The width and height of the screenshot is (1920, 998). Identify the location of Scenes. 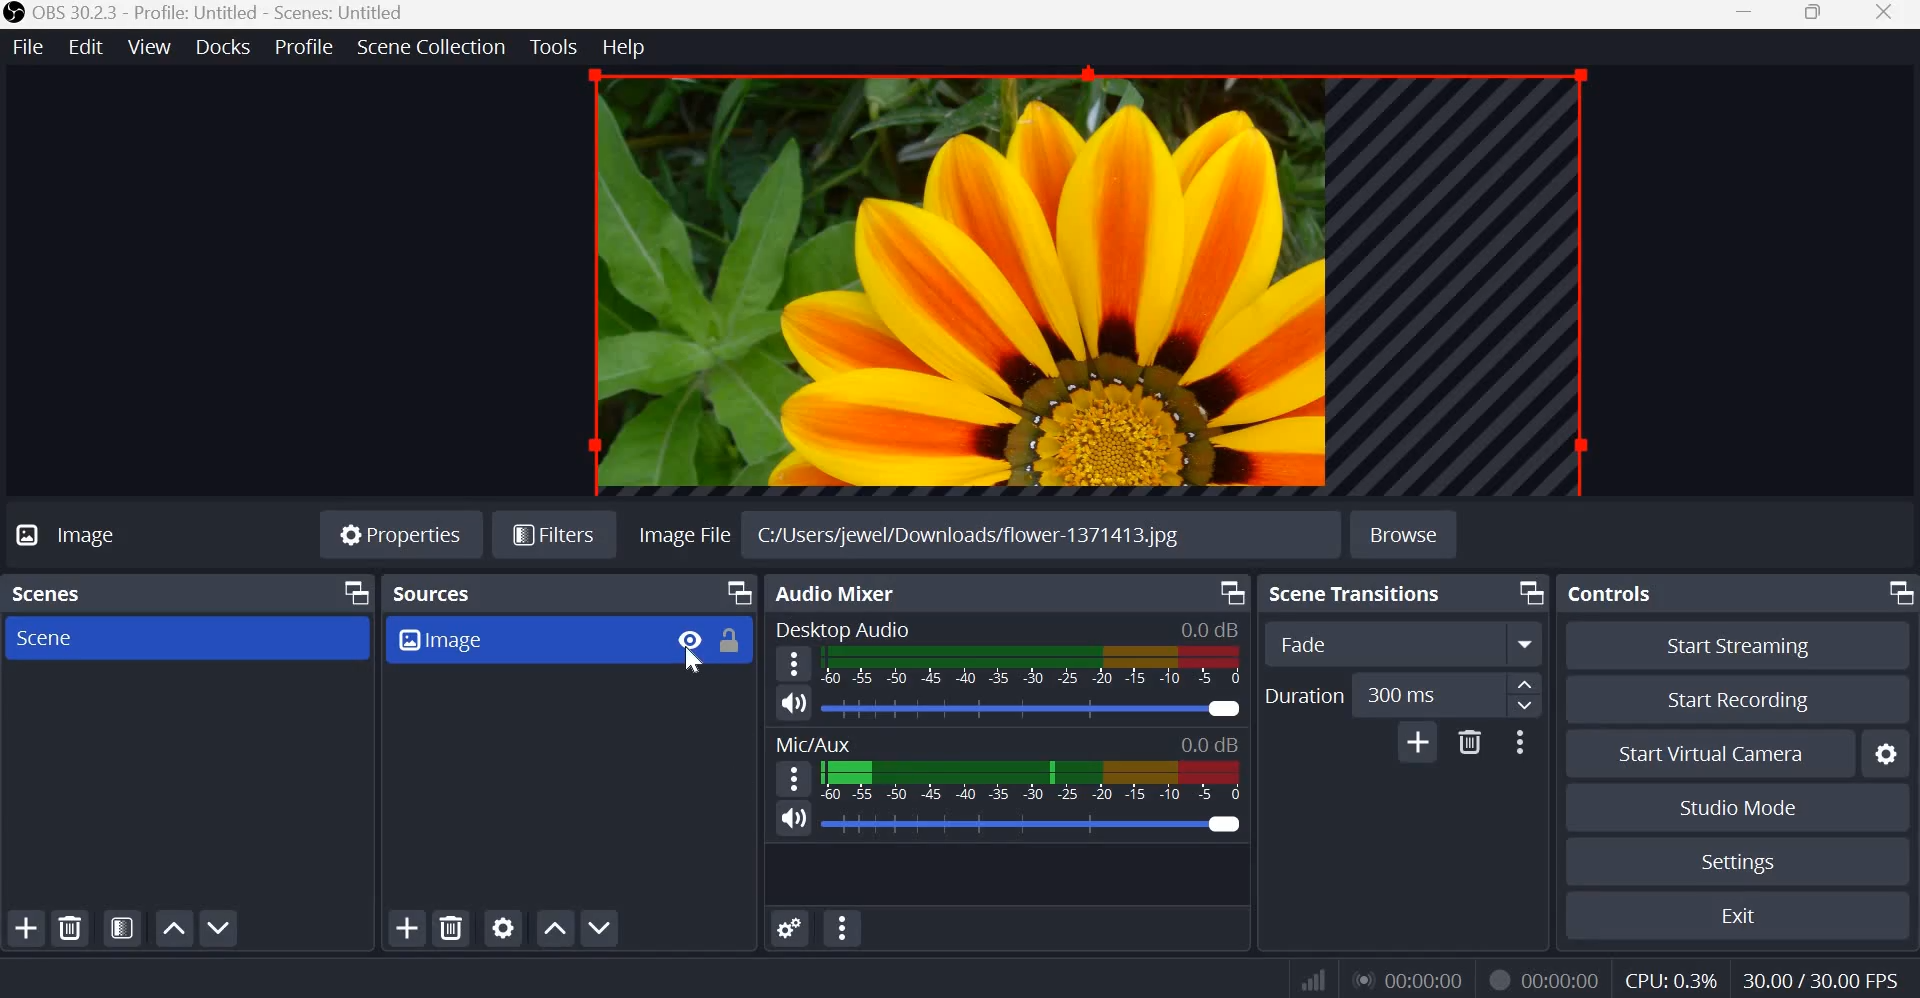
(98, 595).